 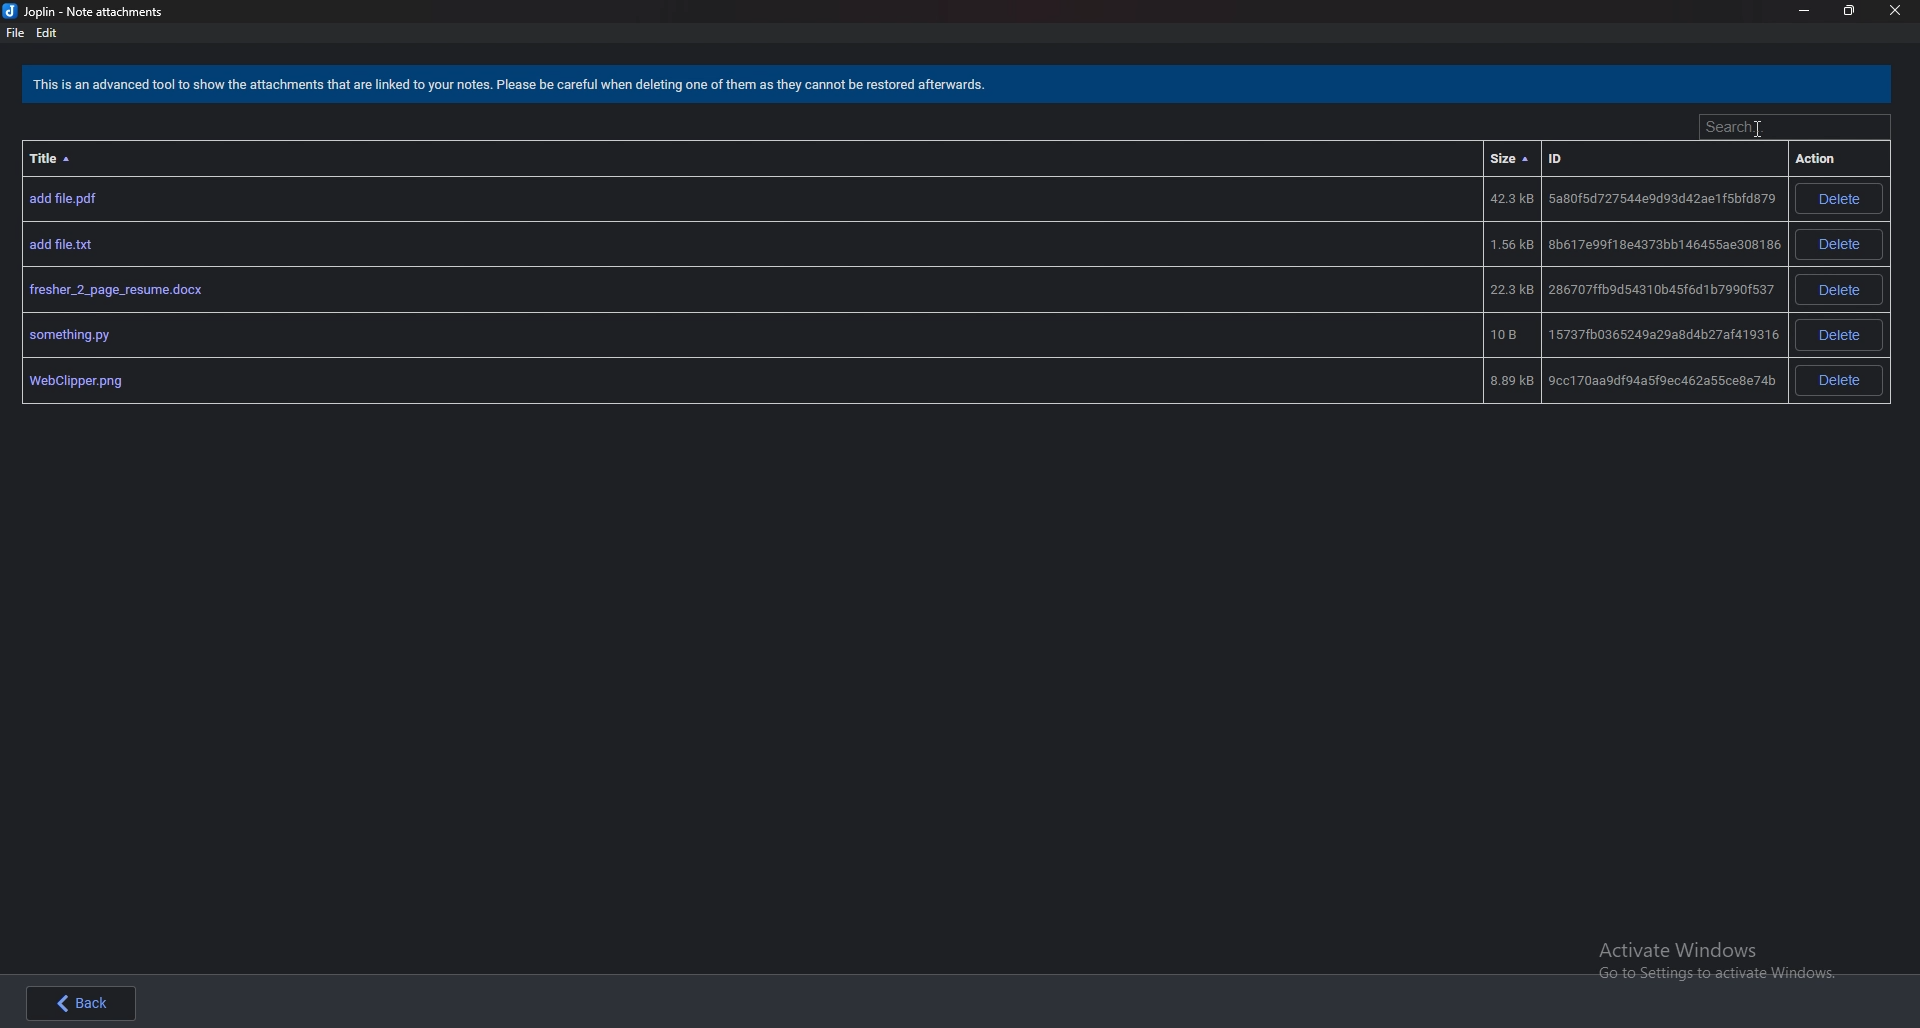 What do you see at coordinates (900, 334) in the screenshot?
I see `attachment` at bounding box center [900, 334].